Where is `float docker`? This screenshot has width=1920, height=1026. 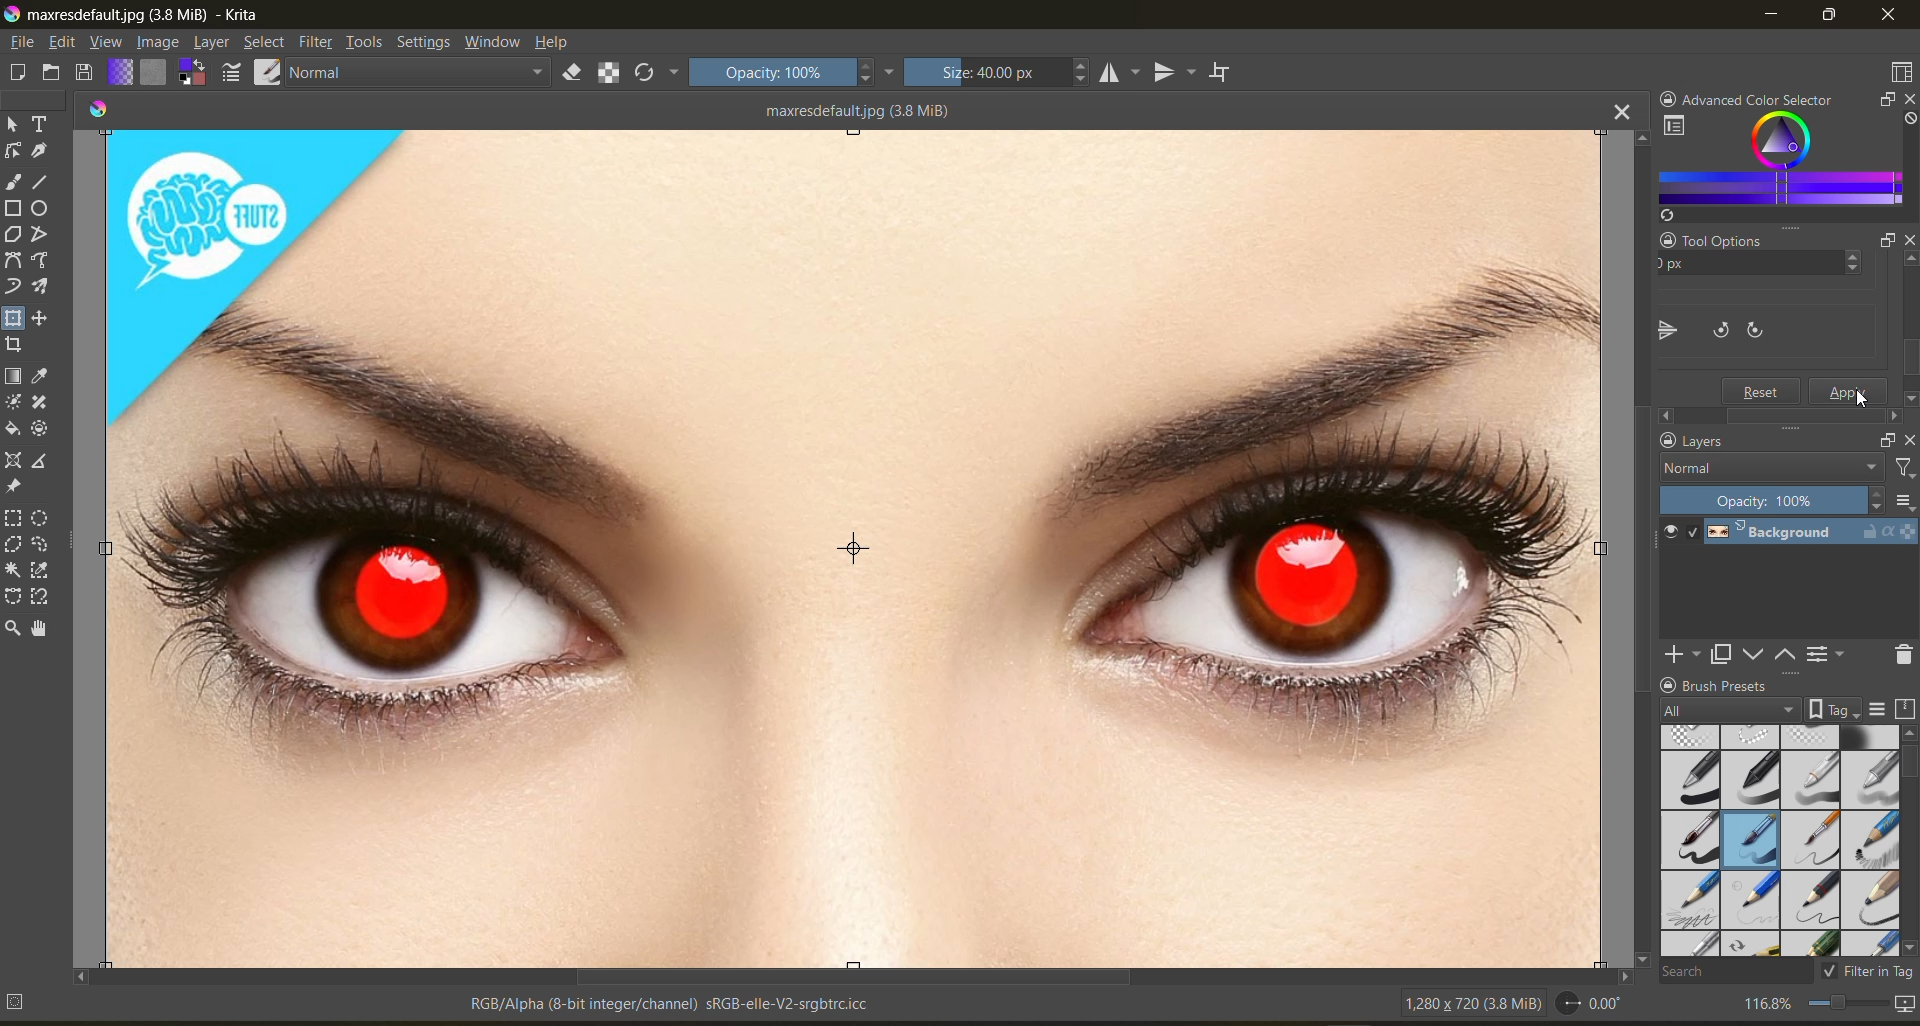 float docker is located at coordinates (1885, 443).